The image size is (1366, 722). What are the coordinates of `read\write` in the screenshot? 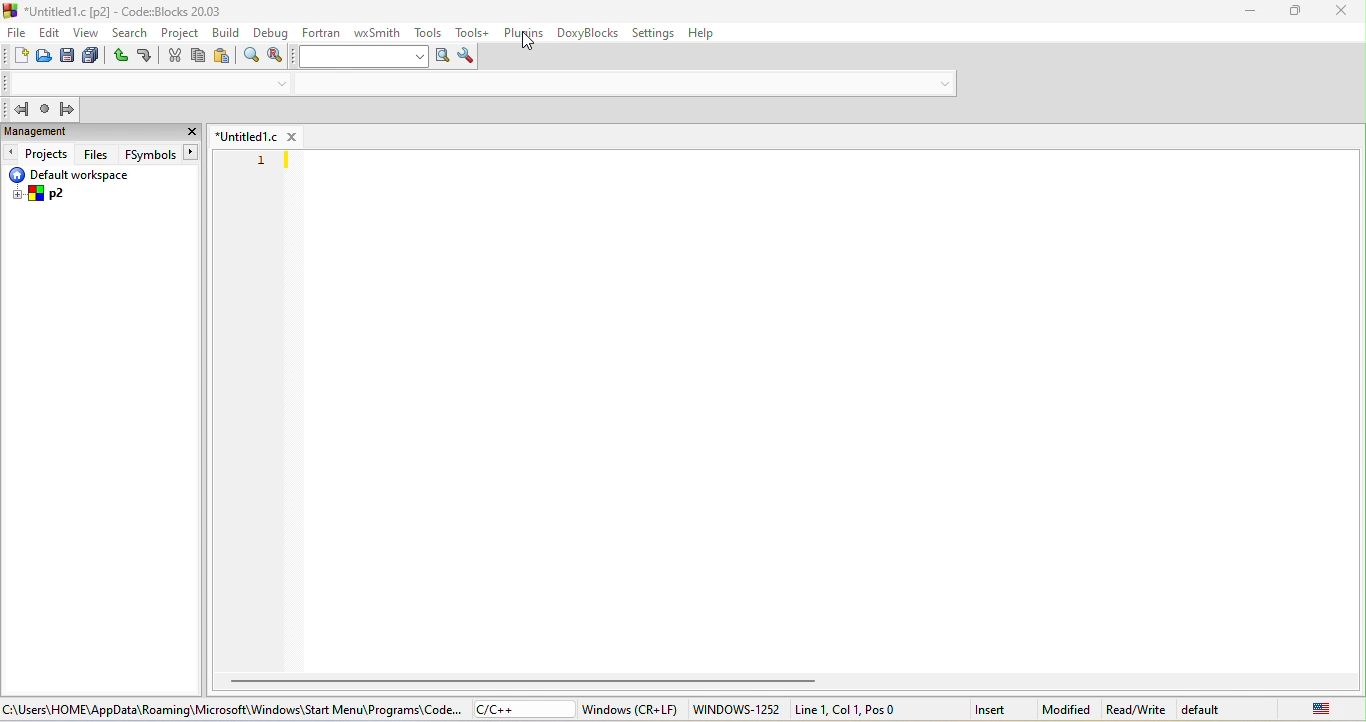 It's located at (1138, 710).